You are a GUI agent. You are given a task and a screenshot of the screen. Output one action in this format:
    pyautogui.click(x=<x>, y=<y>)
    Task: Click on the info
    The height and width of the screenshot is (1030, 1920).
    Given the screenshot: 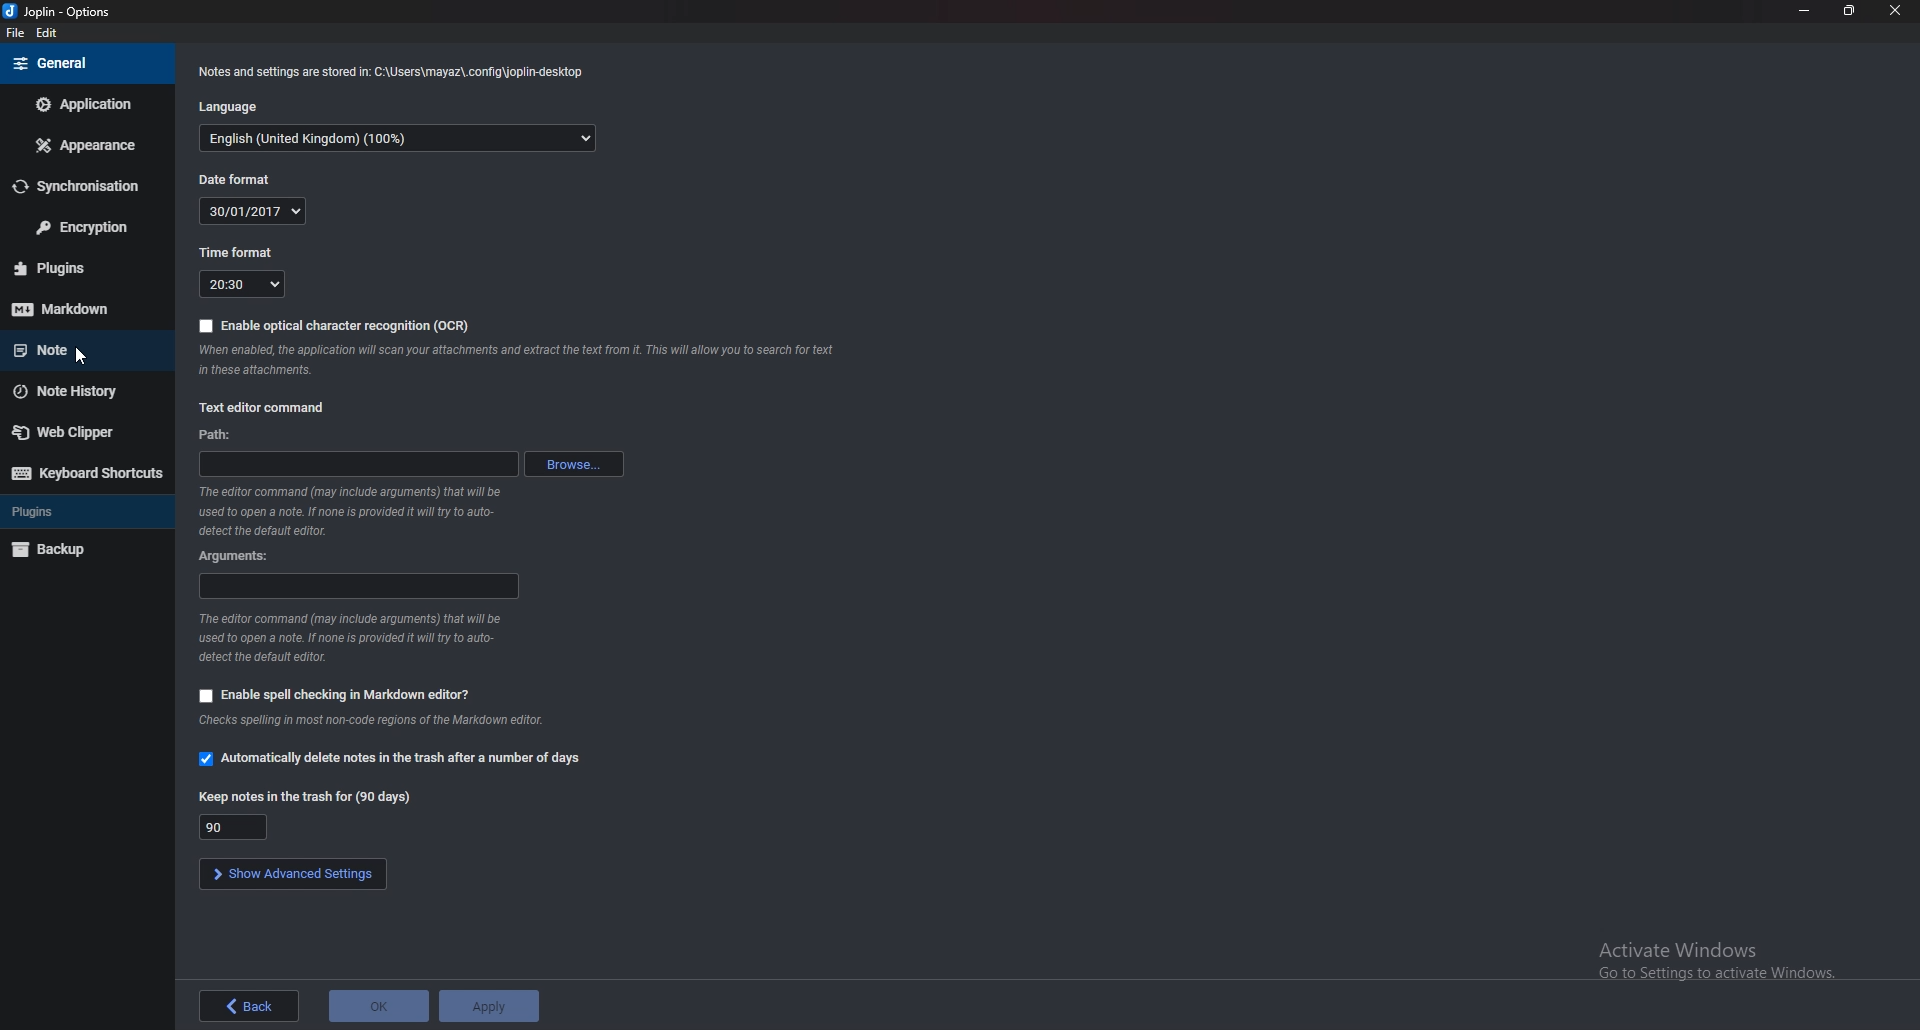 What is the action you would take?
    pyautogui.click(x=519, y=359)
    